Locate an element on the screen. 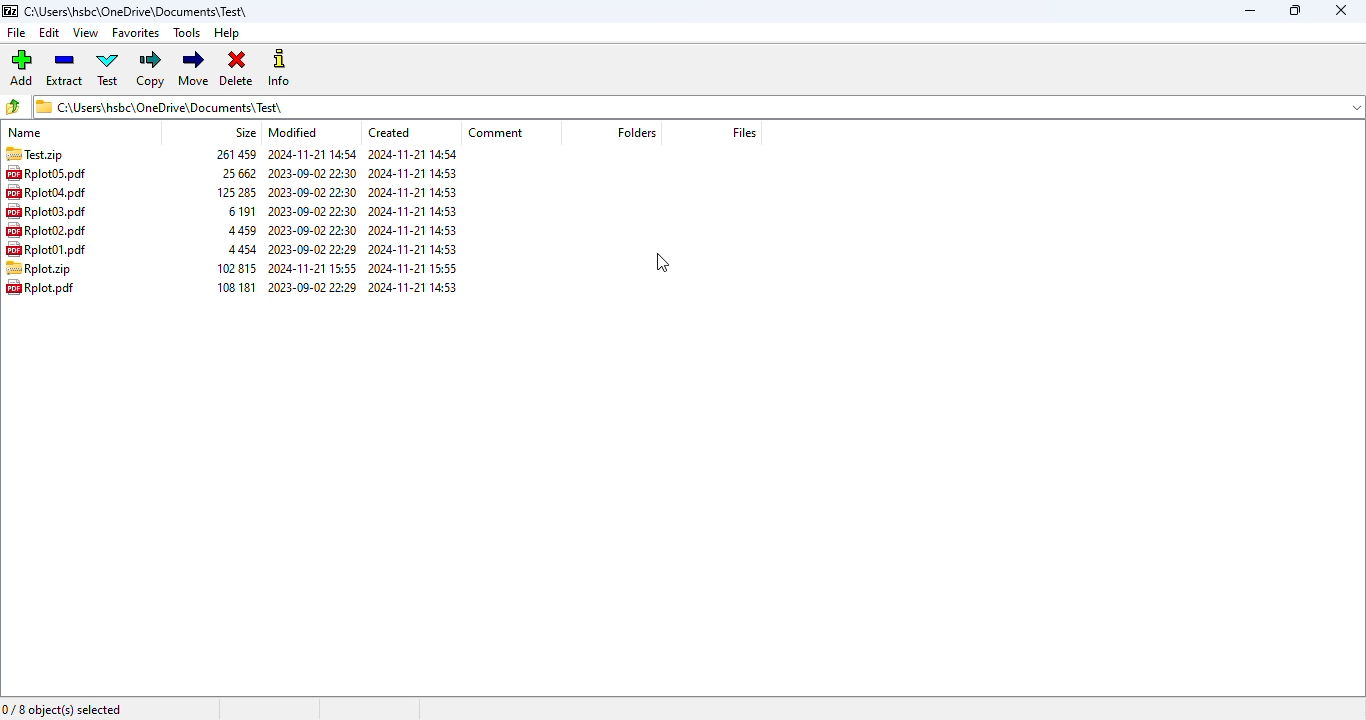 Image resolution: width=1366 pixels, height=720 pixels. logo is located at coordinates (11, 11).